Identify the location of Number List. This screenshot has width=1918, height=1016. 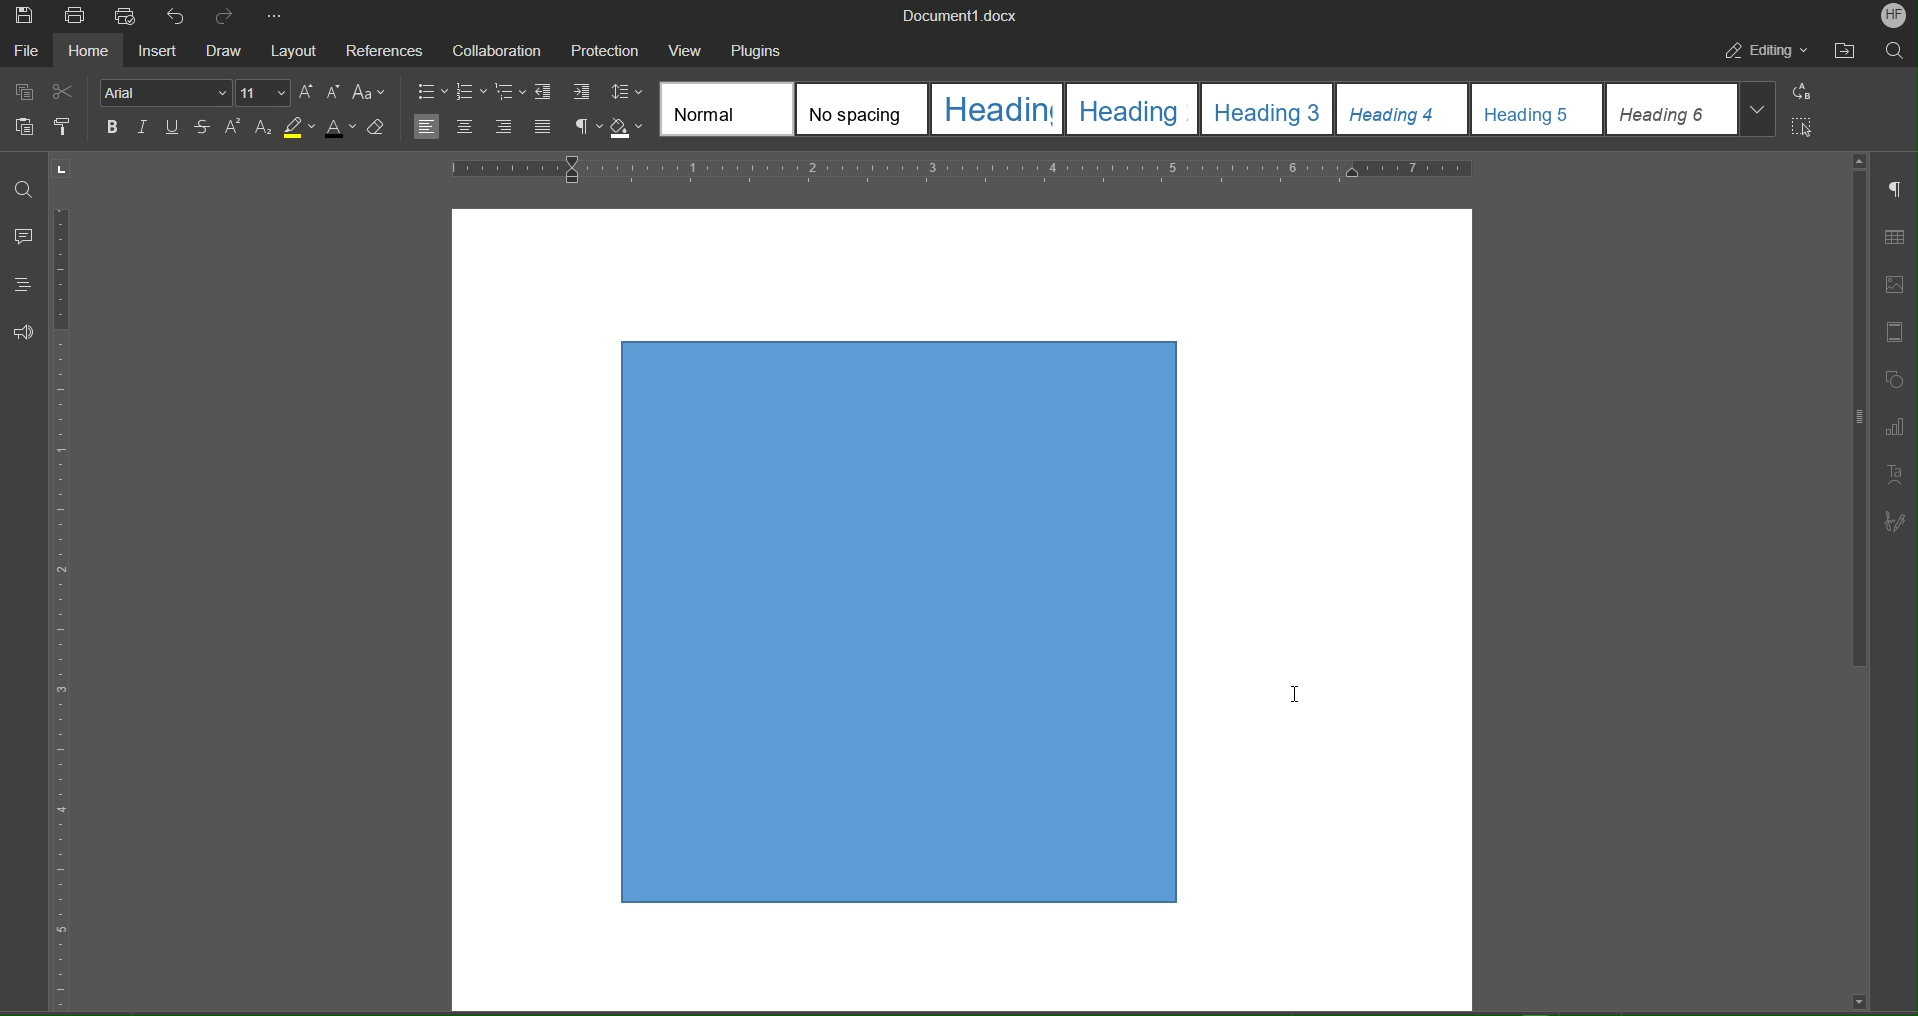
(473, 92).